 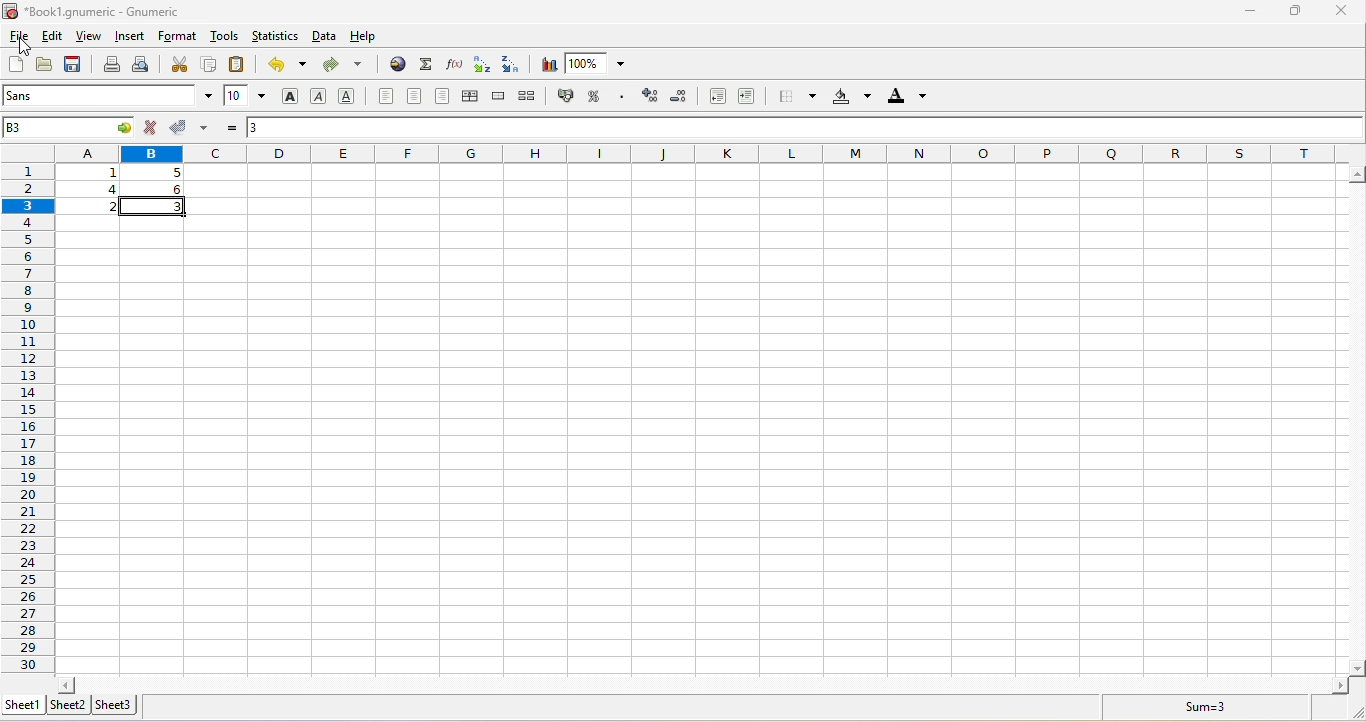 What do you see at coordinates (601, 65) in the screenshot?
I see `zoom` at bounding box center [601, 65].